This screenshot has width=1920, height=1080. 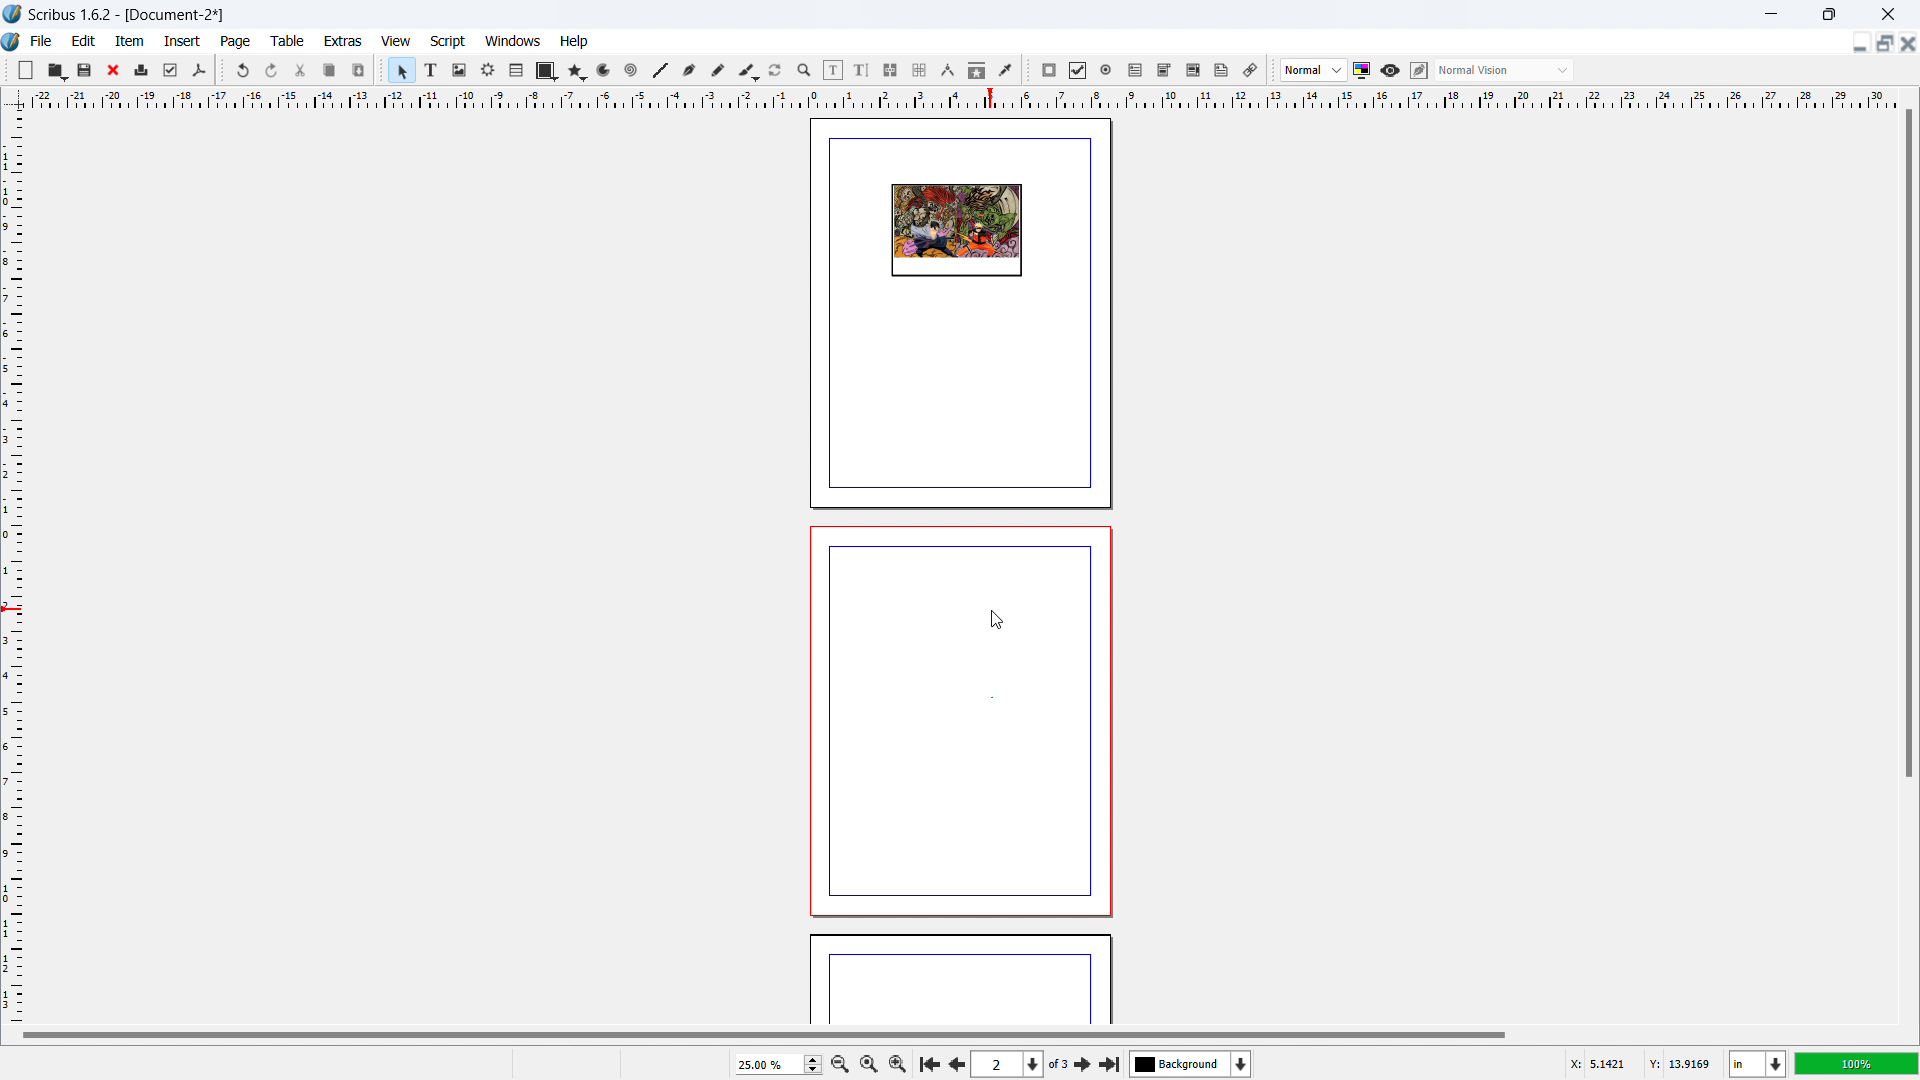 What do you see at coordinates (956, 231) in the screenshot?
I see `page design` at bounding box center [956, 231].